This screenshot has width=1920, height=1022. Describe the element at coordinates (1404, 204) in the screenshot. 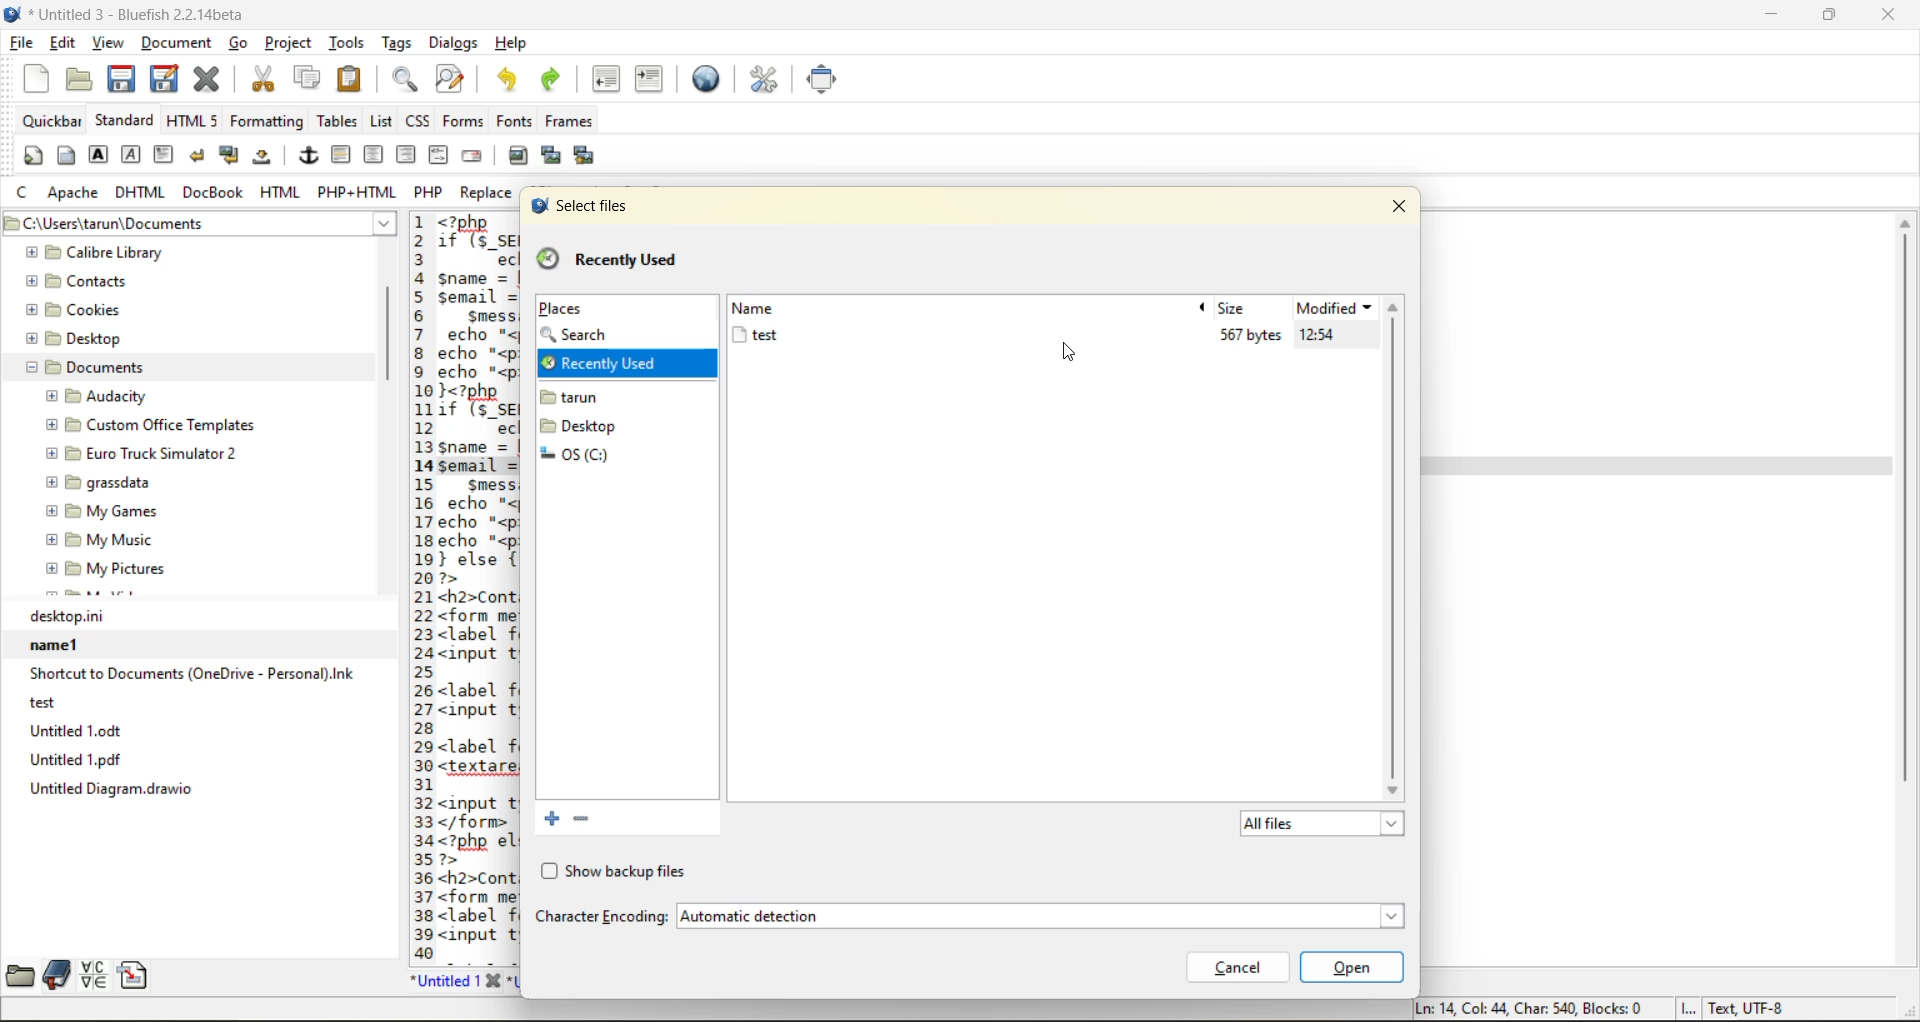

I see `close` at that location.